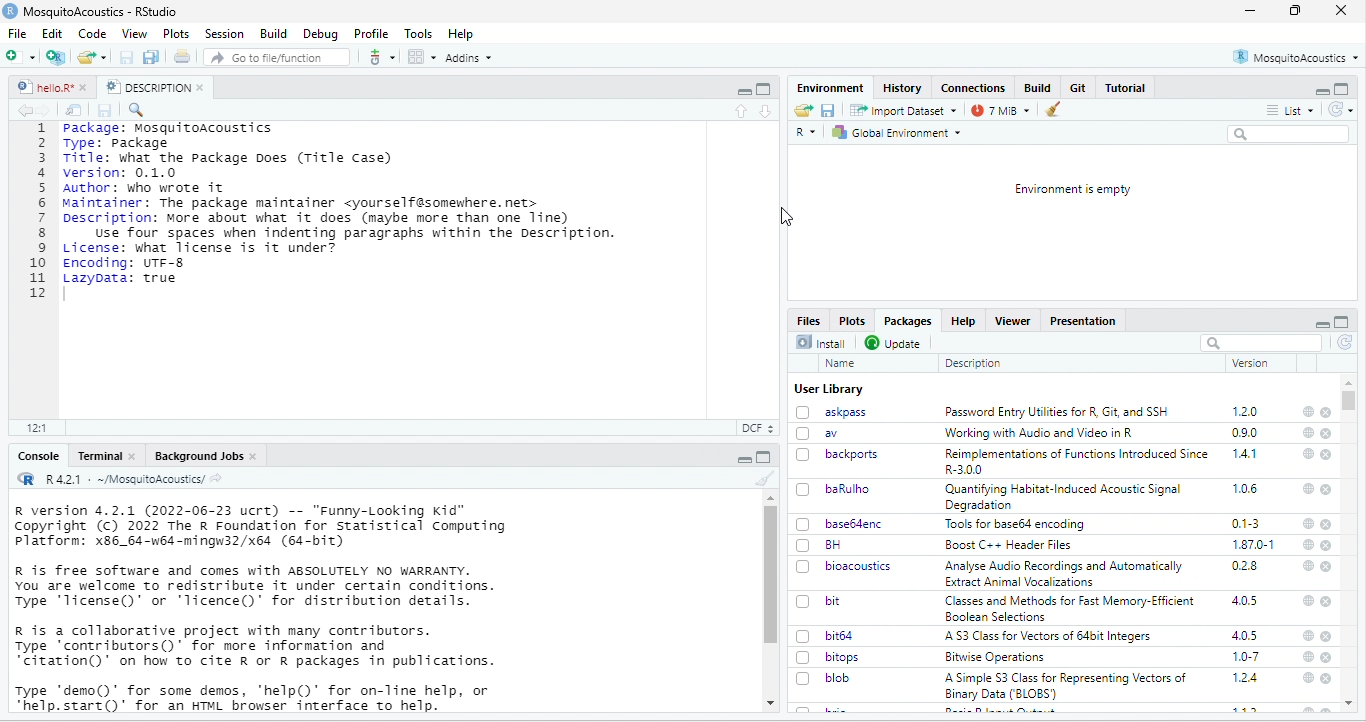 The width and height of the screenshot is (1366, 722). Describe the element at coordinates (1308, 565) in the screenshot. I see `help` at that location.